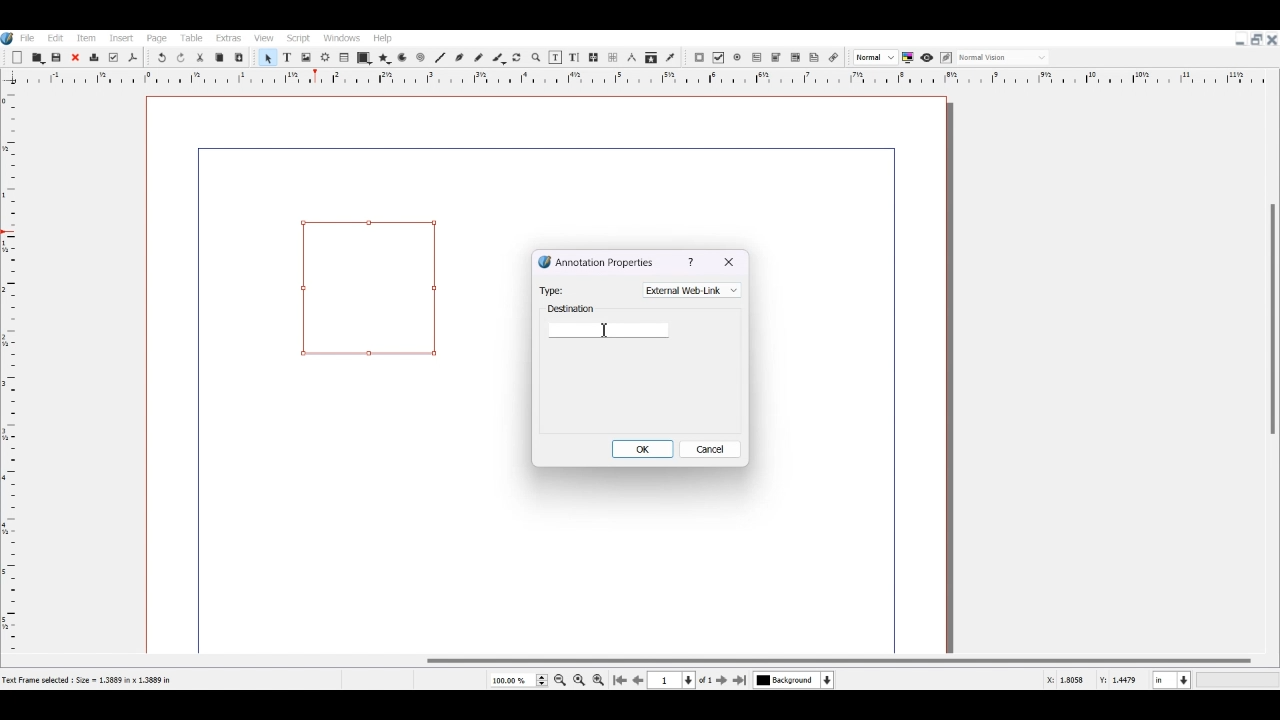 The width and height of the screenshot is (1280, 720). Describe the element at coordinates (383, 38) in the screenshot. I see `Help` at that location.